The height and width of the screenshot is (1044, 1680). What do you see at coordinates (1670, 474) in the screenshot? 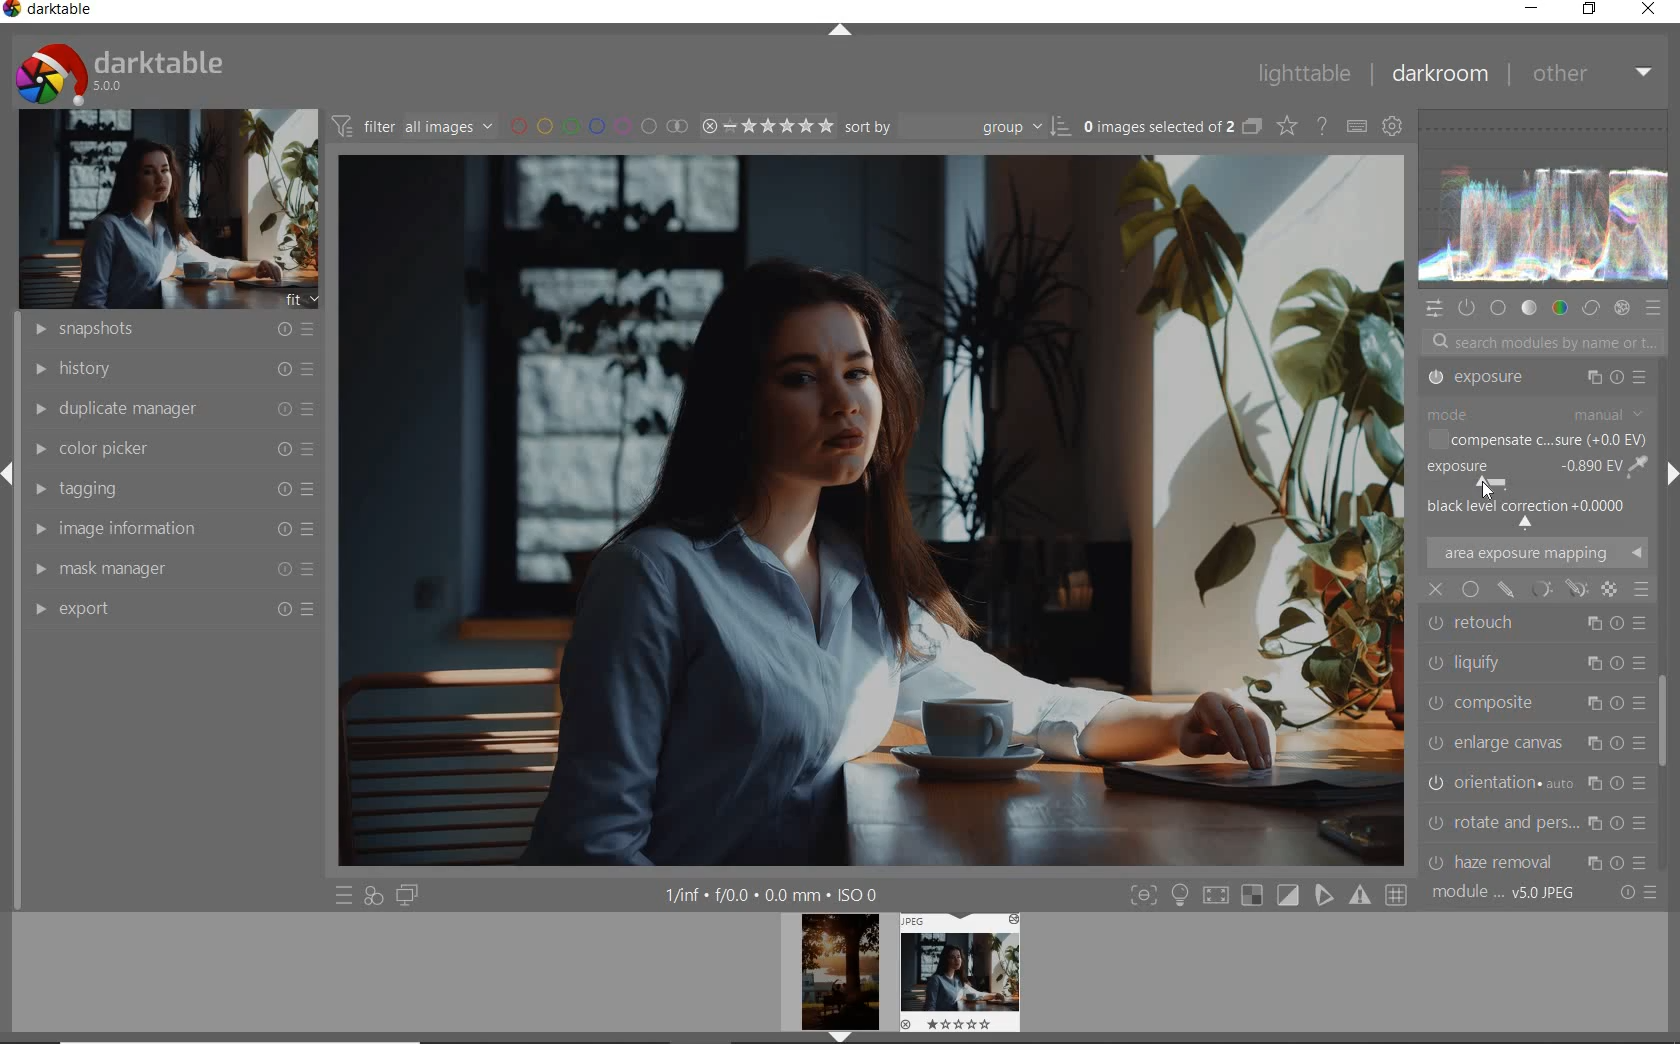
I see `EXPAND/COLLAPSE` at bounding box center [1670, 474].